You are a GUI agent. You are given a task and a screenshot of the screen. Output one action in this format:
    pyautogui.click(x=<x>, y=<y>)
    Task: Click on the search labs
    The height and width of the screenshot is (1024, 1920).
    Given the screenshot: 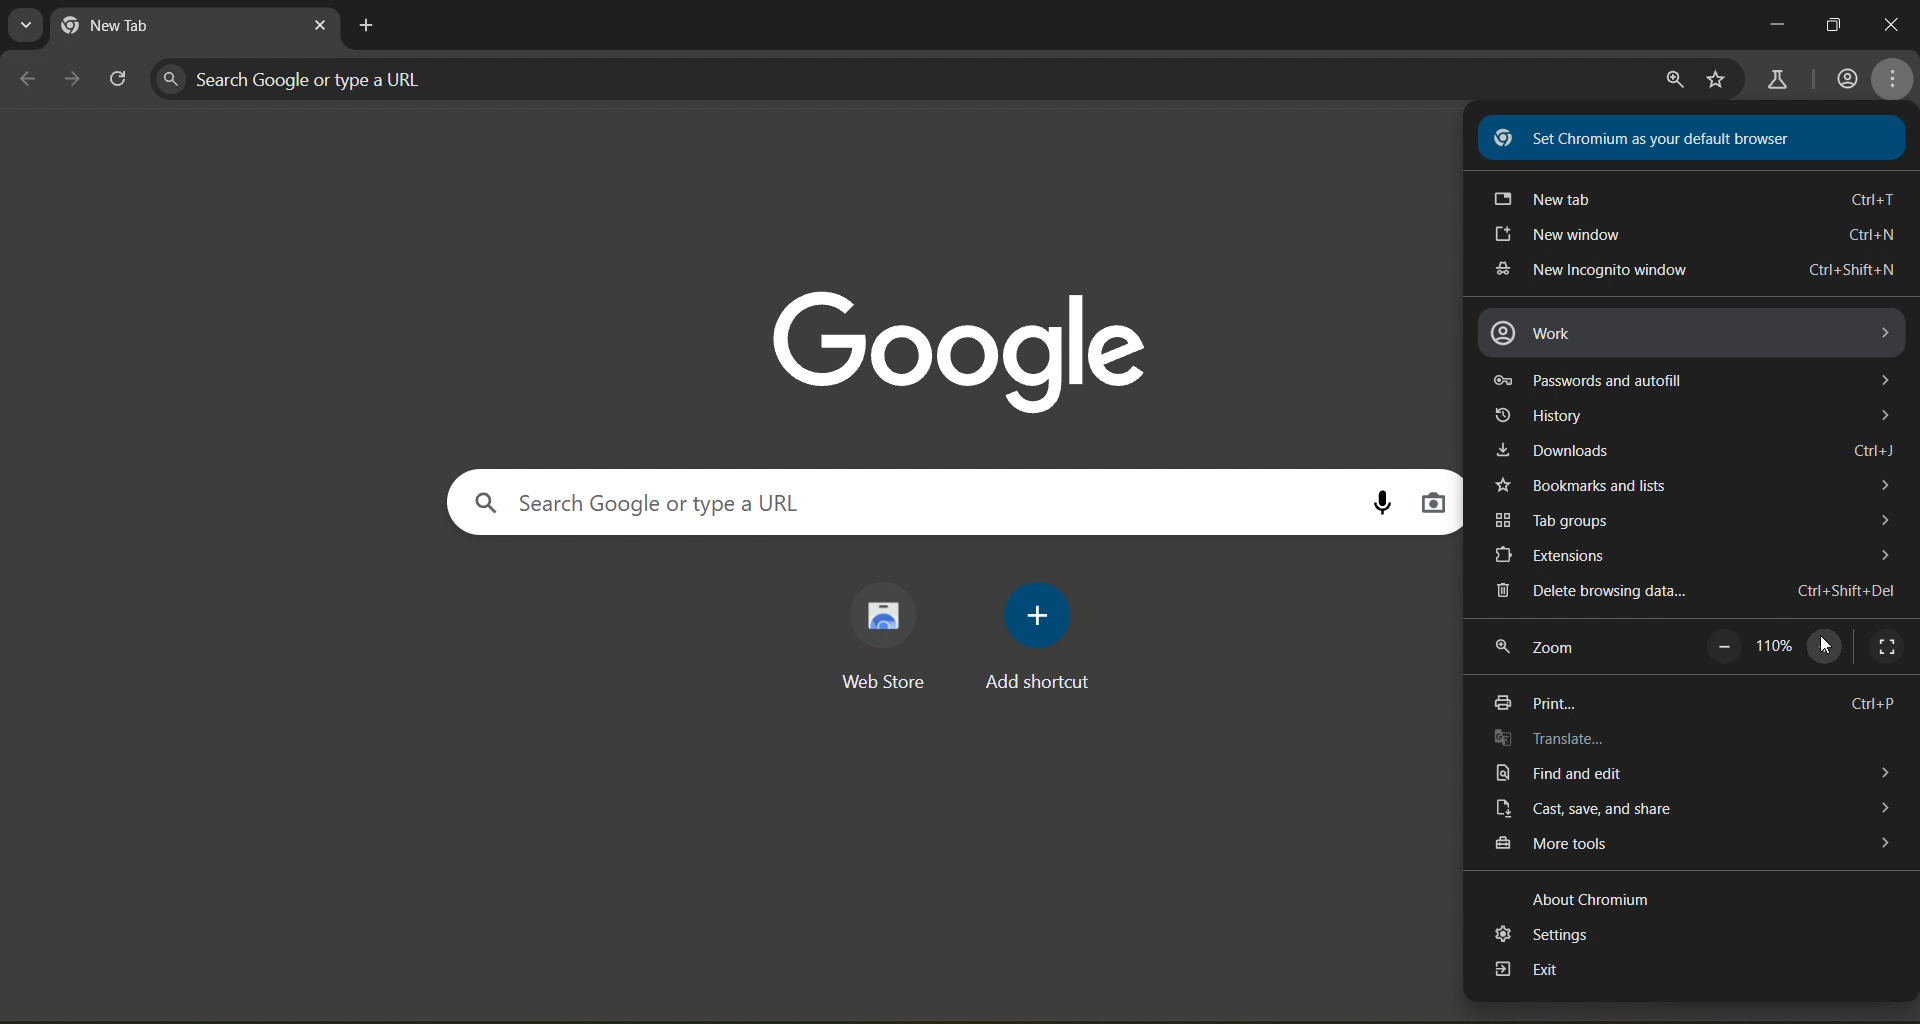 What is the action you would take?
    pyautogui.click(x=1778, y=78)
    